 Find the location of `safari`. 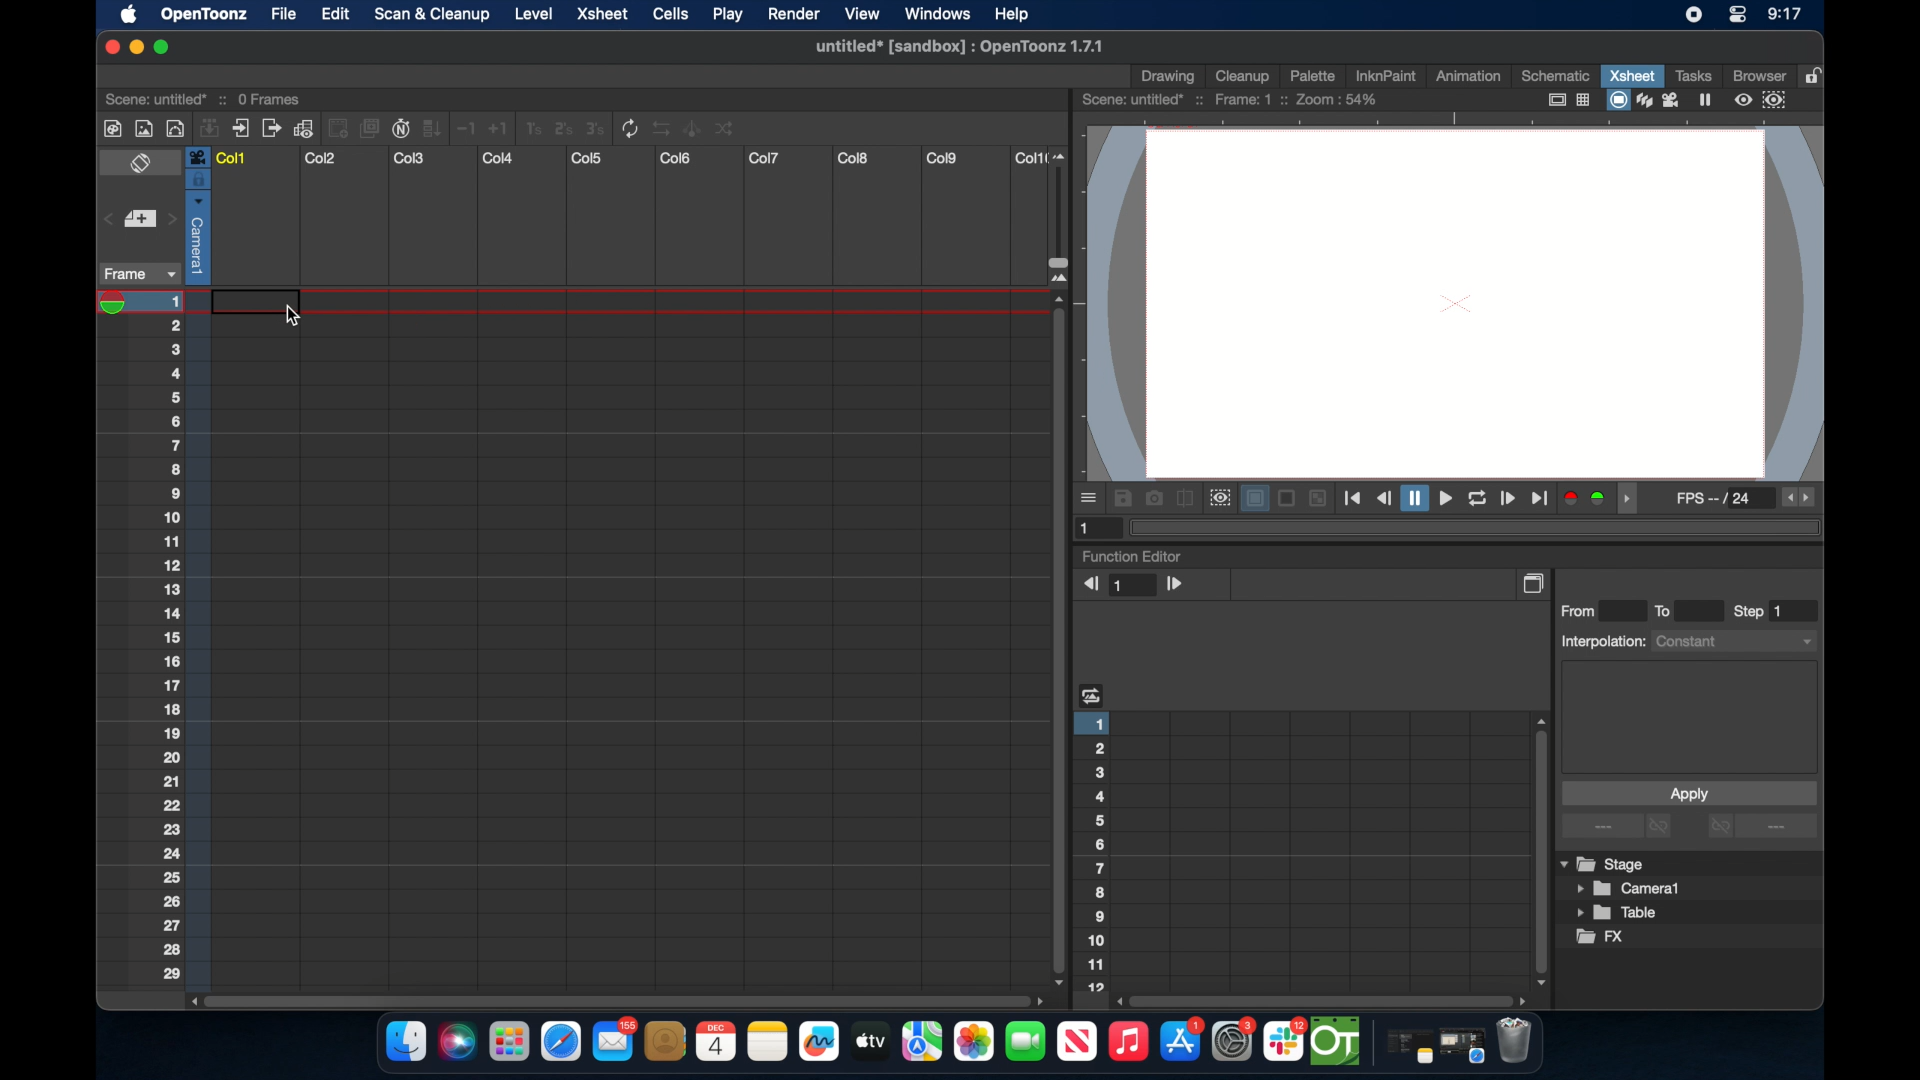

safari is located at coordinates (562, 1042).